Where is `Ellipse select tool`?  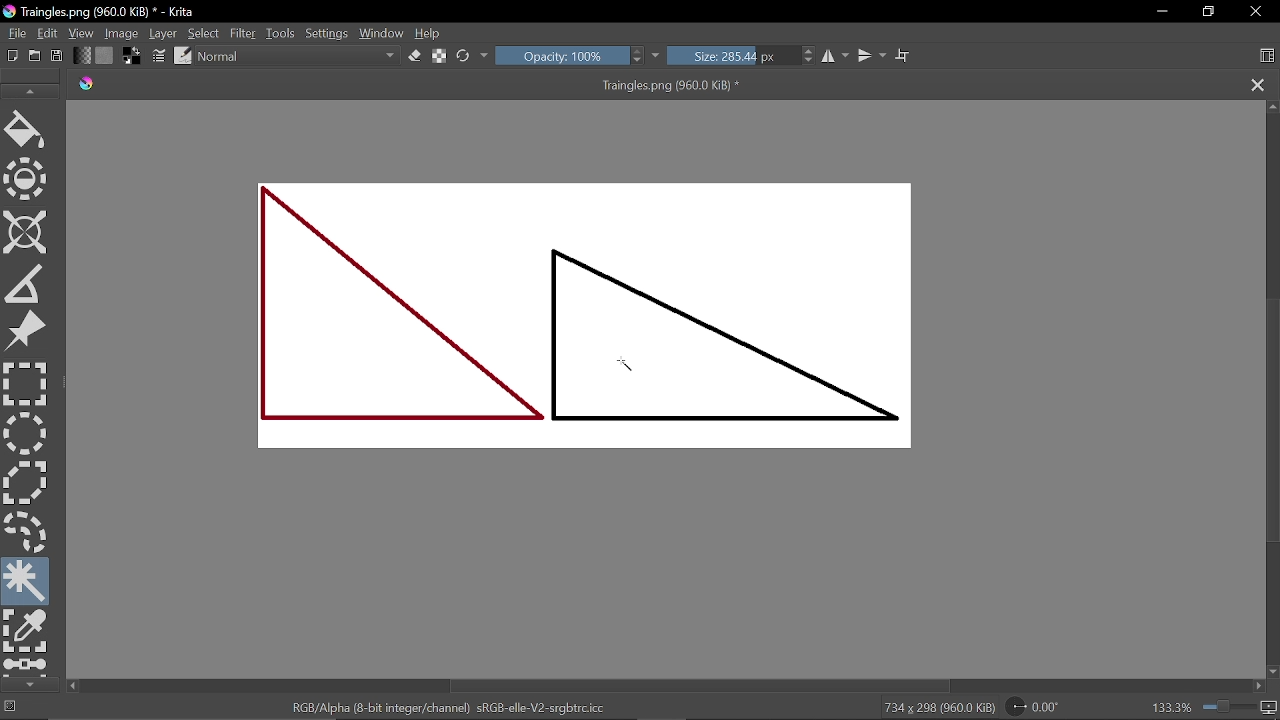
Ellipse select tool is located at coordinates (25, 434).